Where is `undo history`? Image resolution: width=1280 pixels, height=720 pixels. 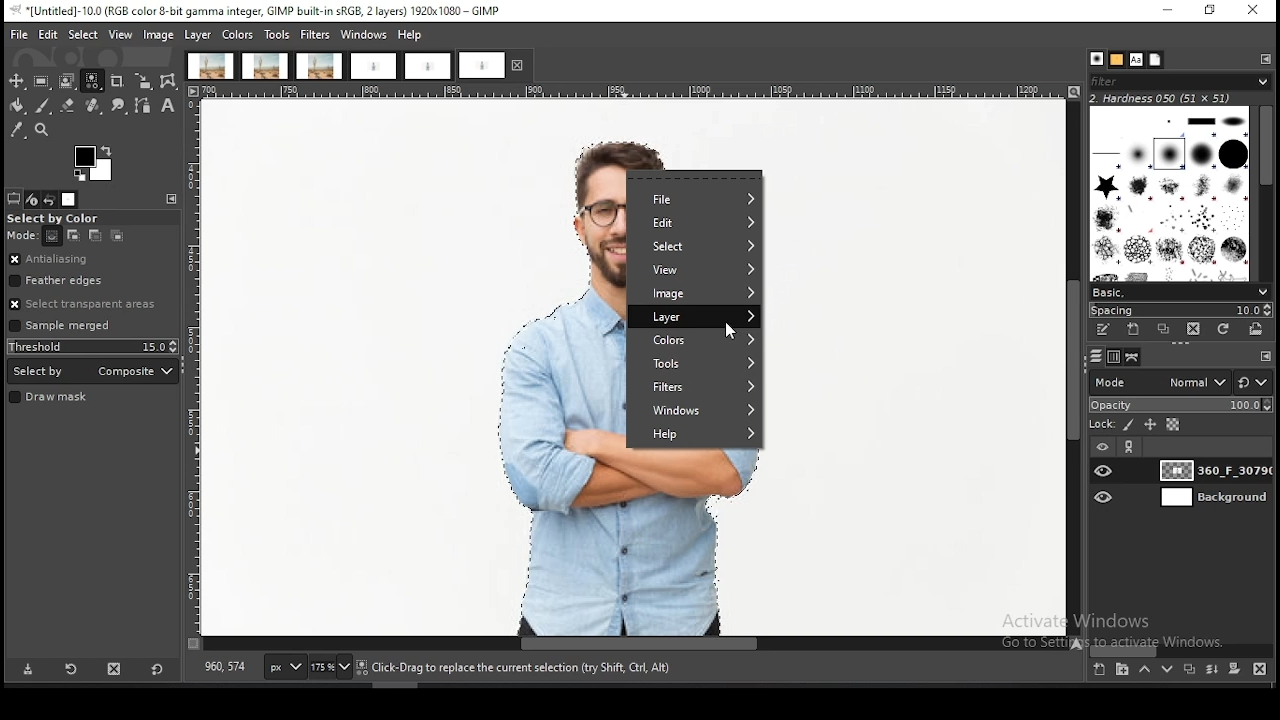 undo history is located at coordinates (49, 200).